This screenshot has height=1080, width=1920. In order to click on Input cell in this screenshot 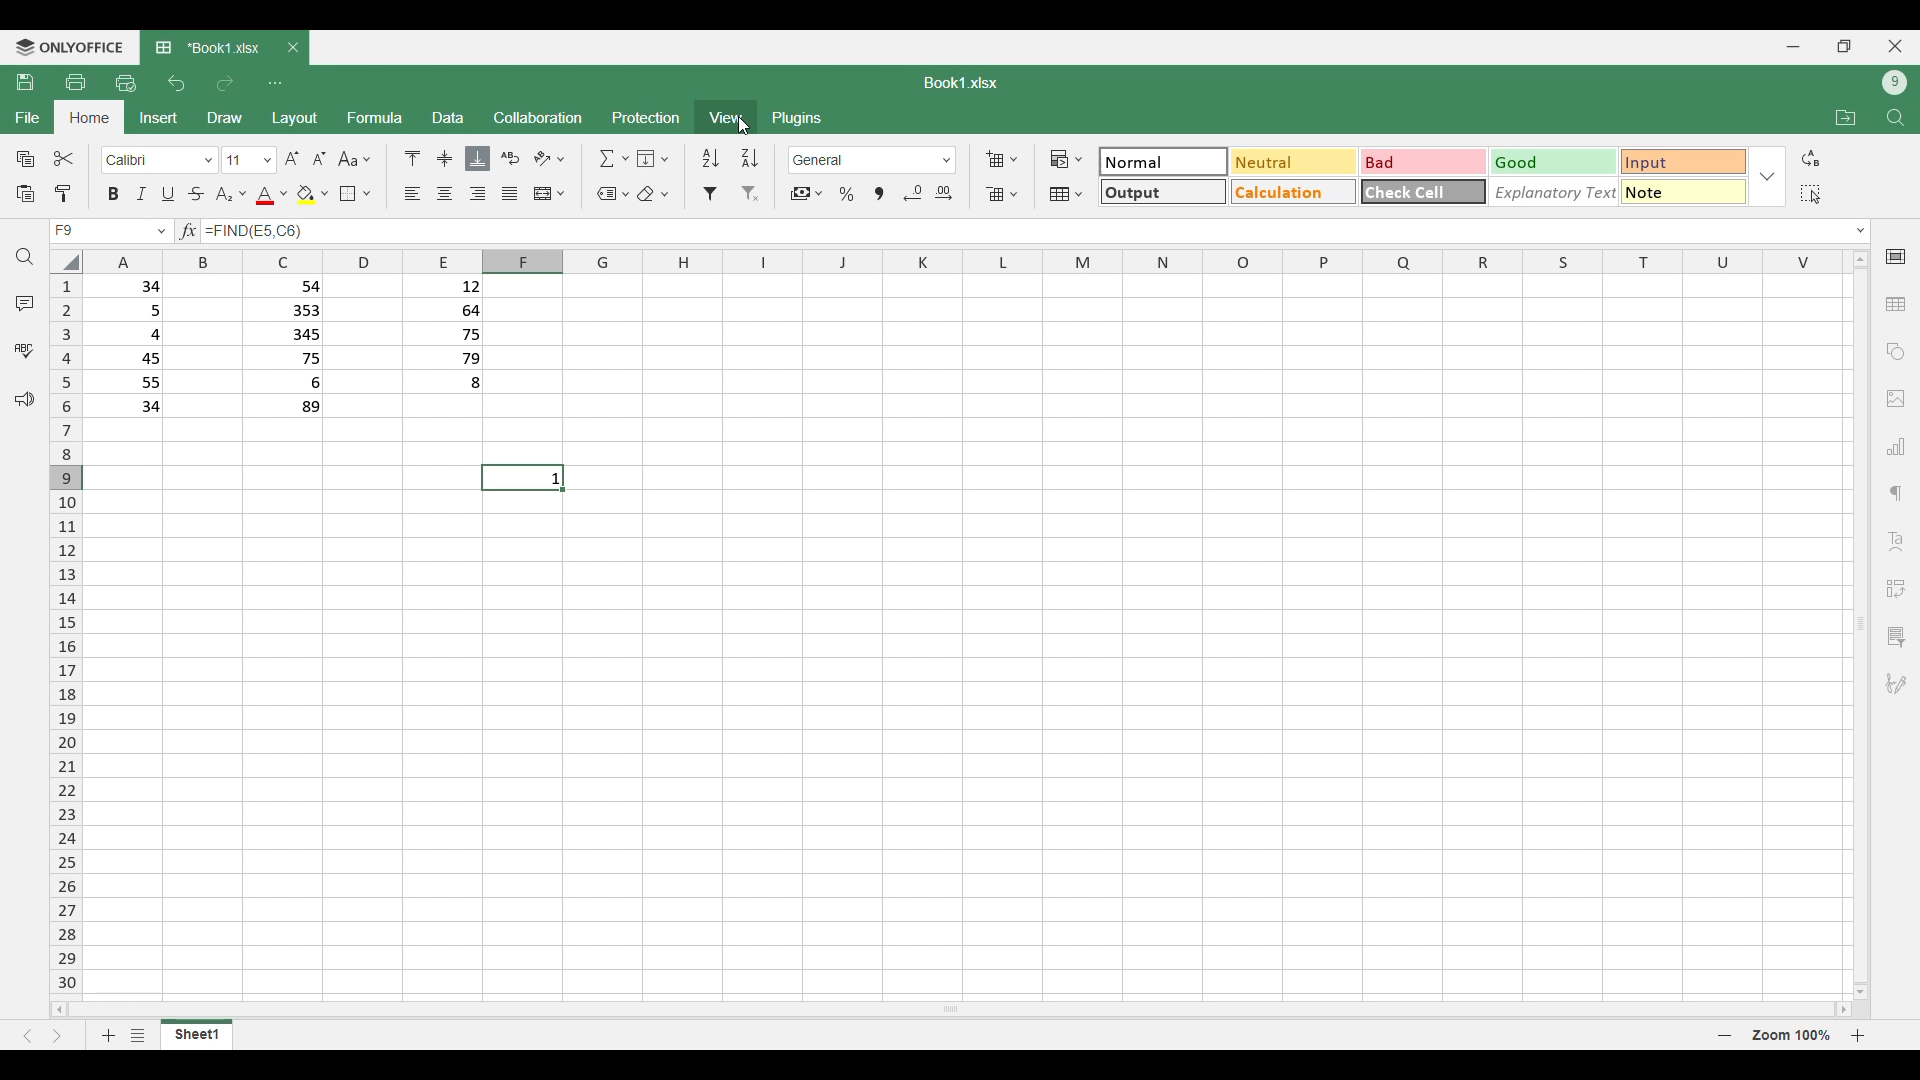, I will do `click(1685, 162)`.